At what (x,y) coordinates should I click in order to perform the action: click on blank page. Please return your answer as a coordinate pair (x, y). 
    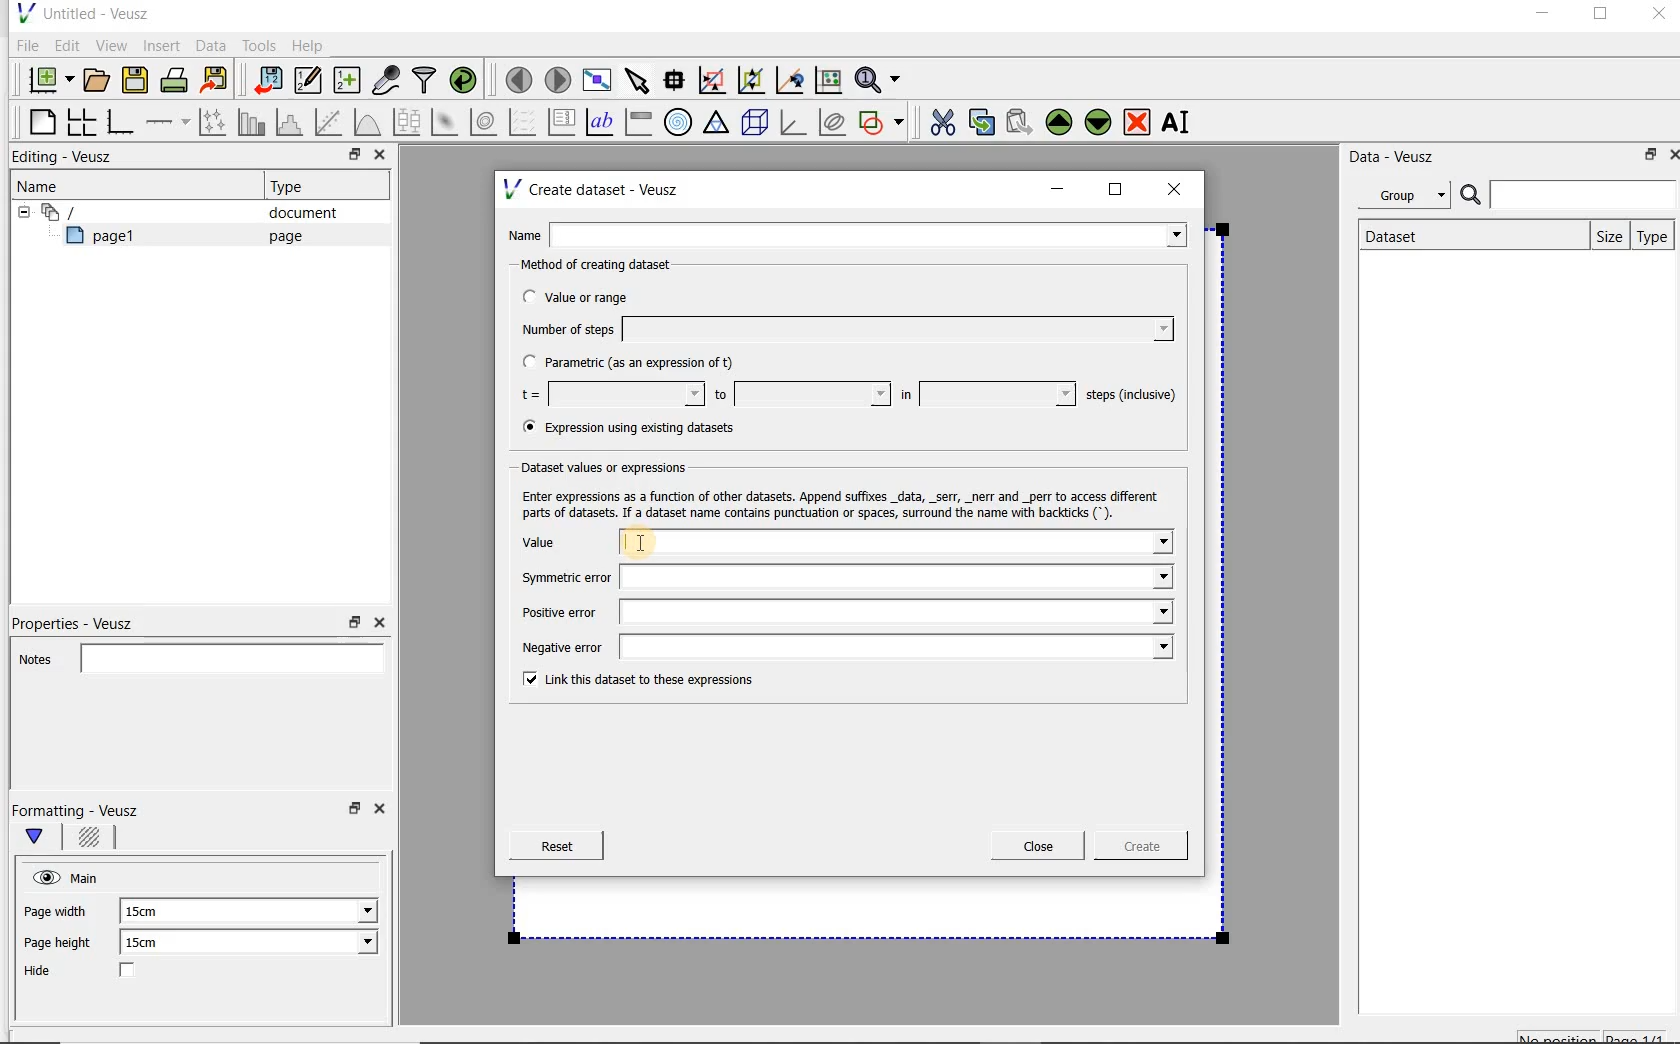
    Looking at the image, I should click on (39, 119).